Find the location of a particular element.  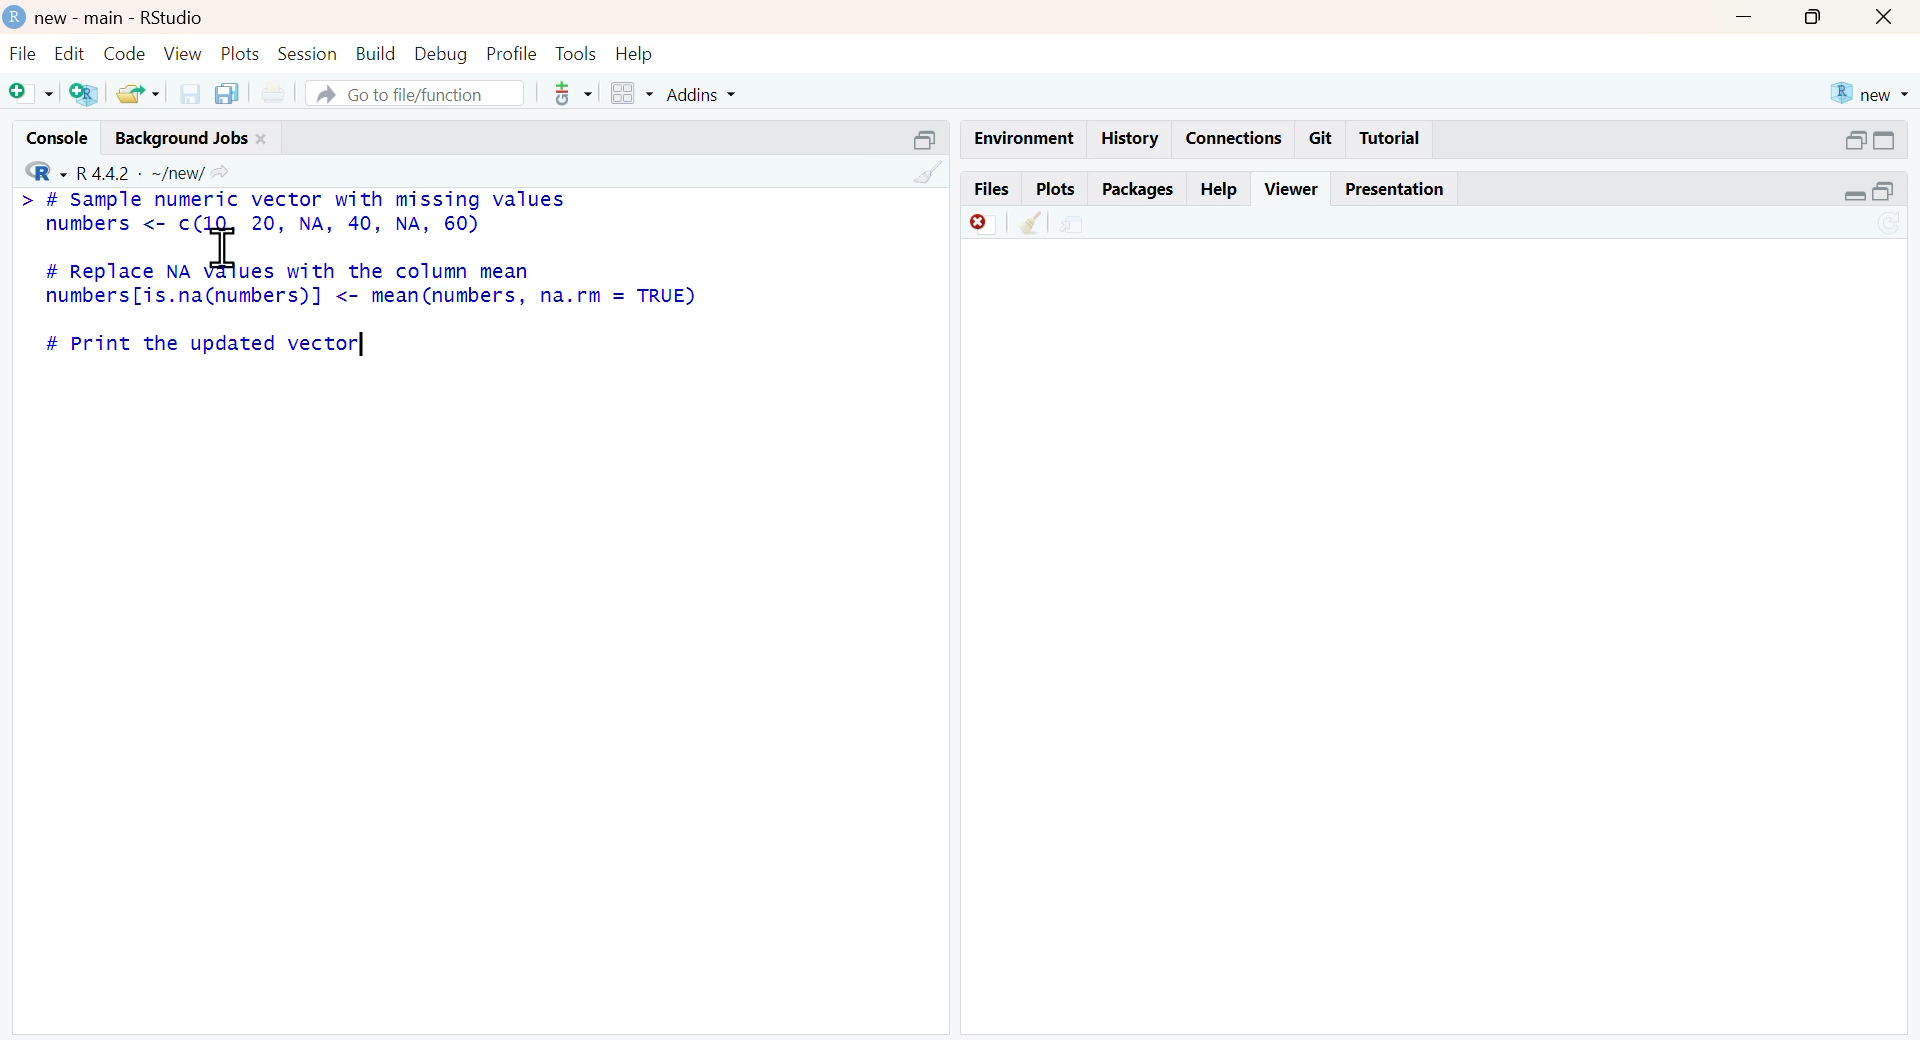

new is located at coordinates (1872, 95).